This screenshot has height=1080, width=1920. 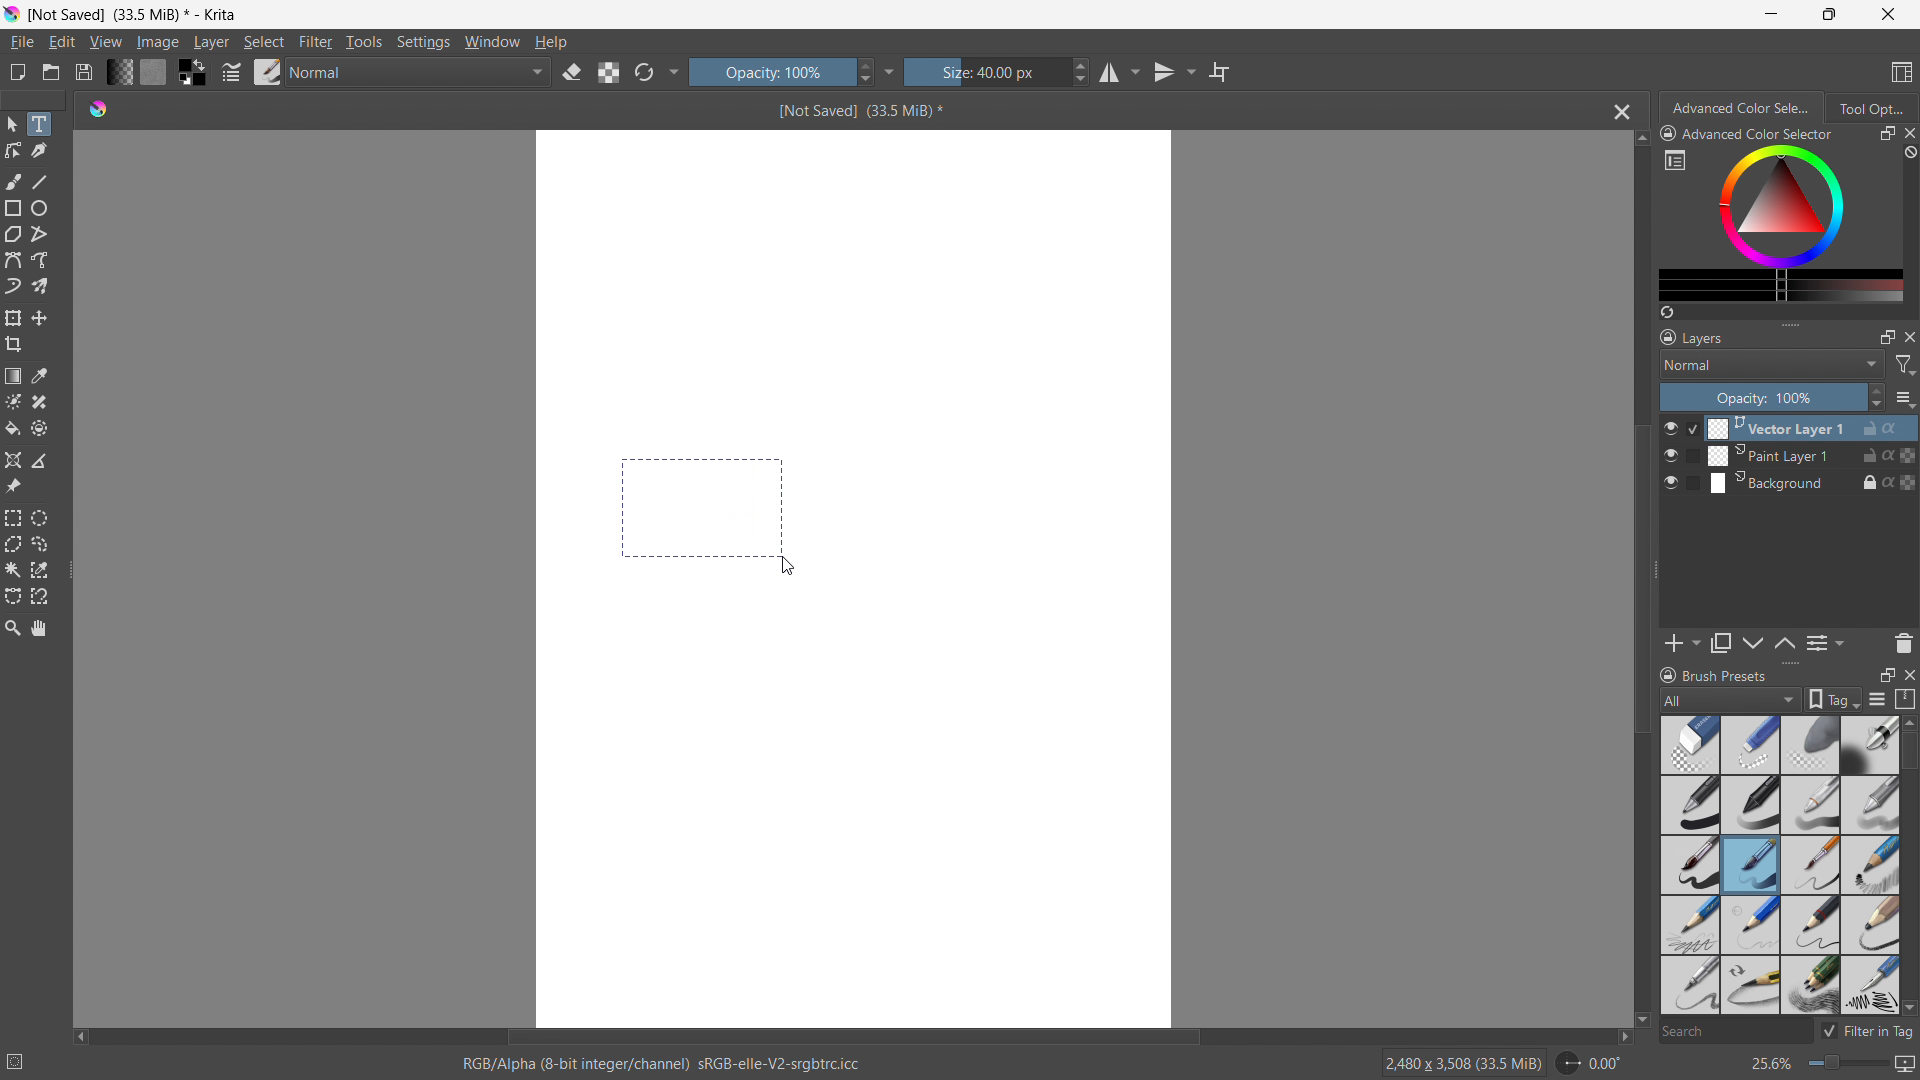 What do you see at coordinates (852, 795) in the screenshot?
I see `canvas` at bounding box center [852, 795].